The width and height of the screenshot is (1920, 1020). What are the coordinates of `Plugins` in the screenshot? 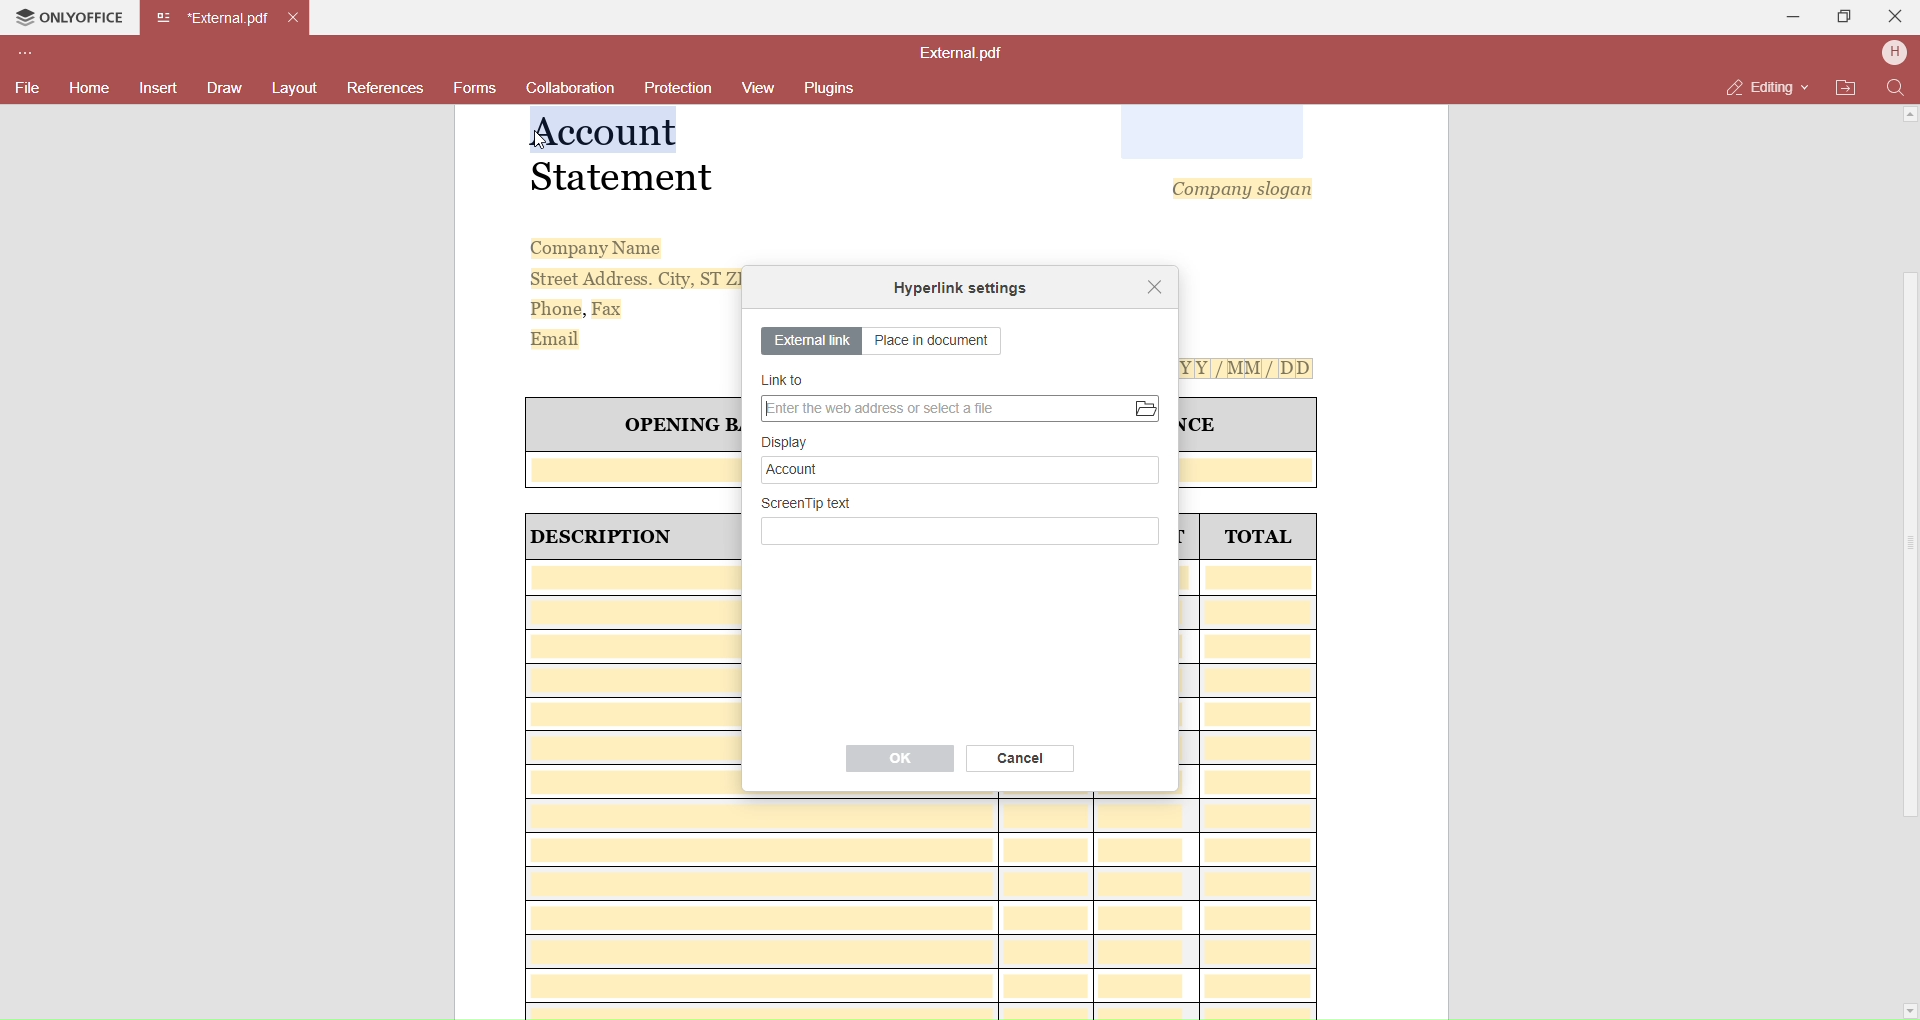 It's located at (835, 86).